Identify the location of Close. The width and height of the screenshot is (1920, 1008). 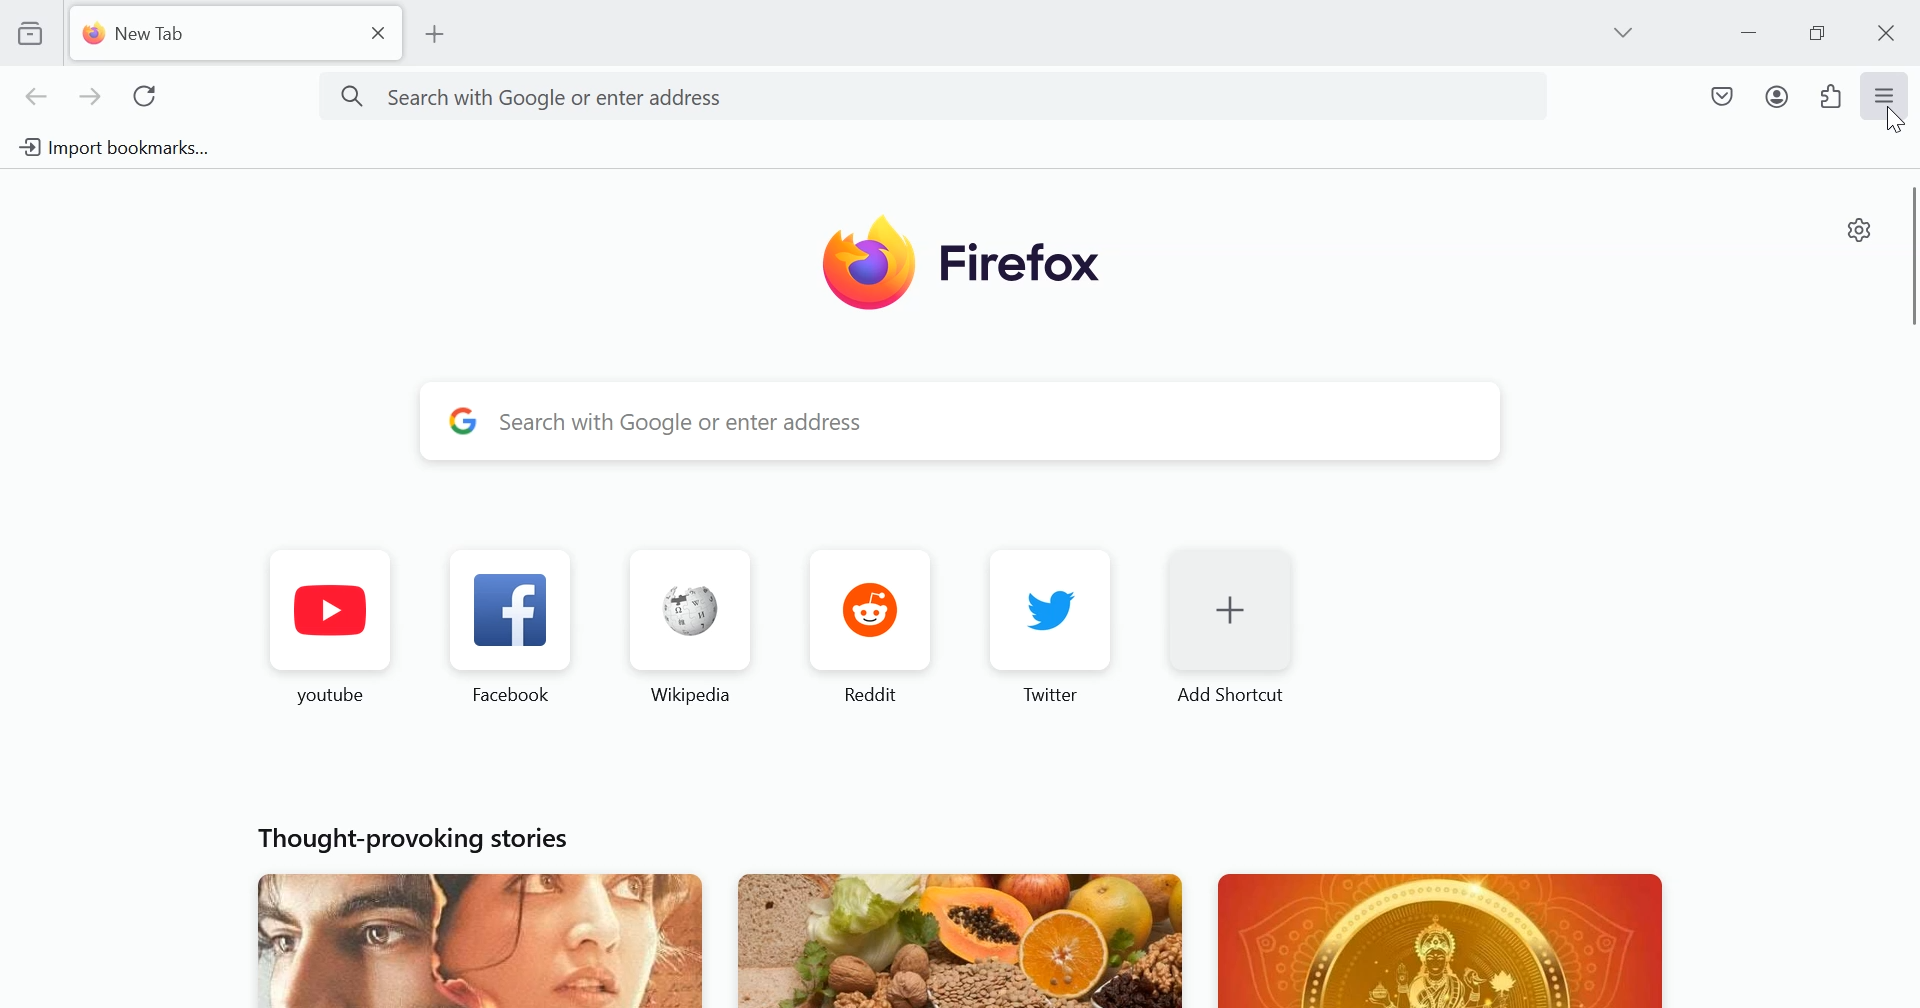
(1885, 30).